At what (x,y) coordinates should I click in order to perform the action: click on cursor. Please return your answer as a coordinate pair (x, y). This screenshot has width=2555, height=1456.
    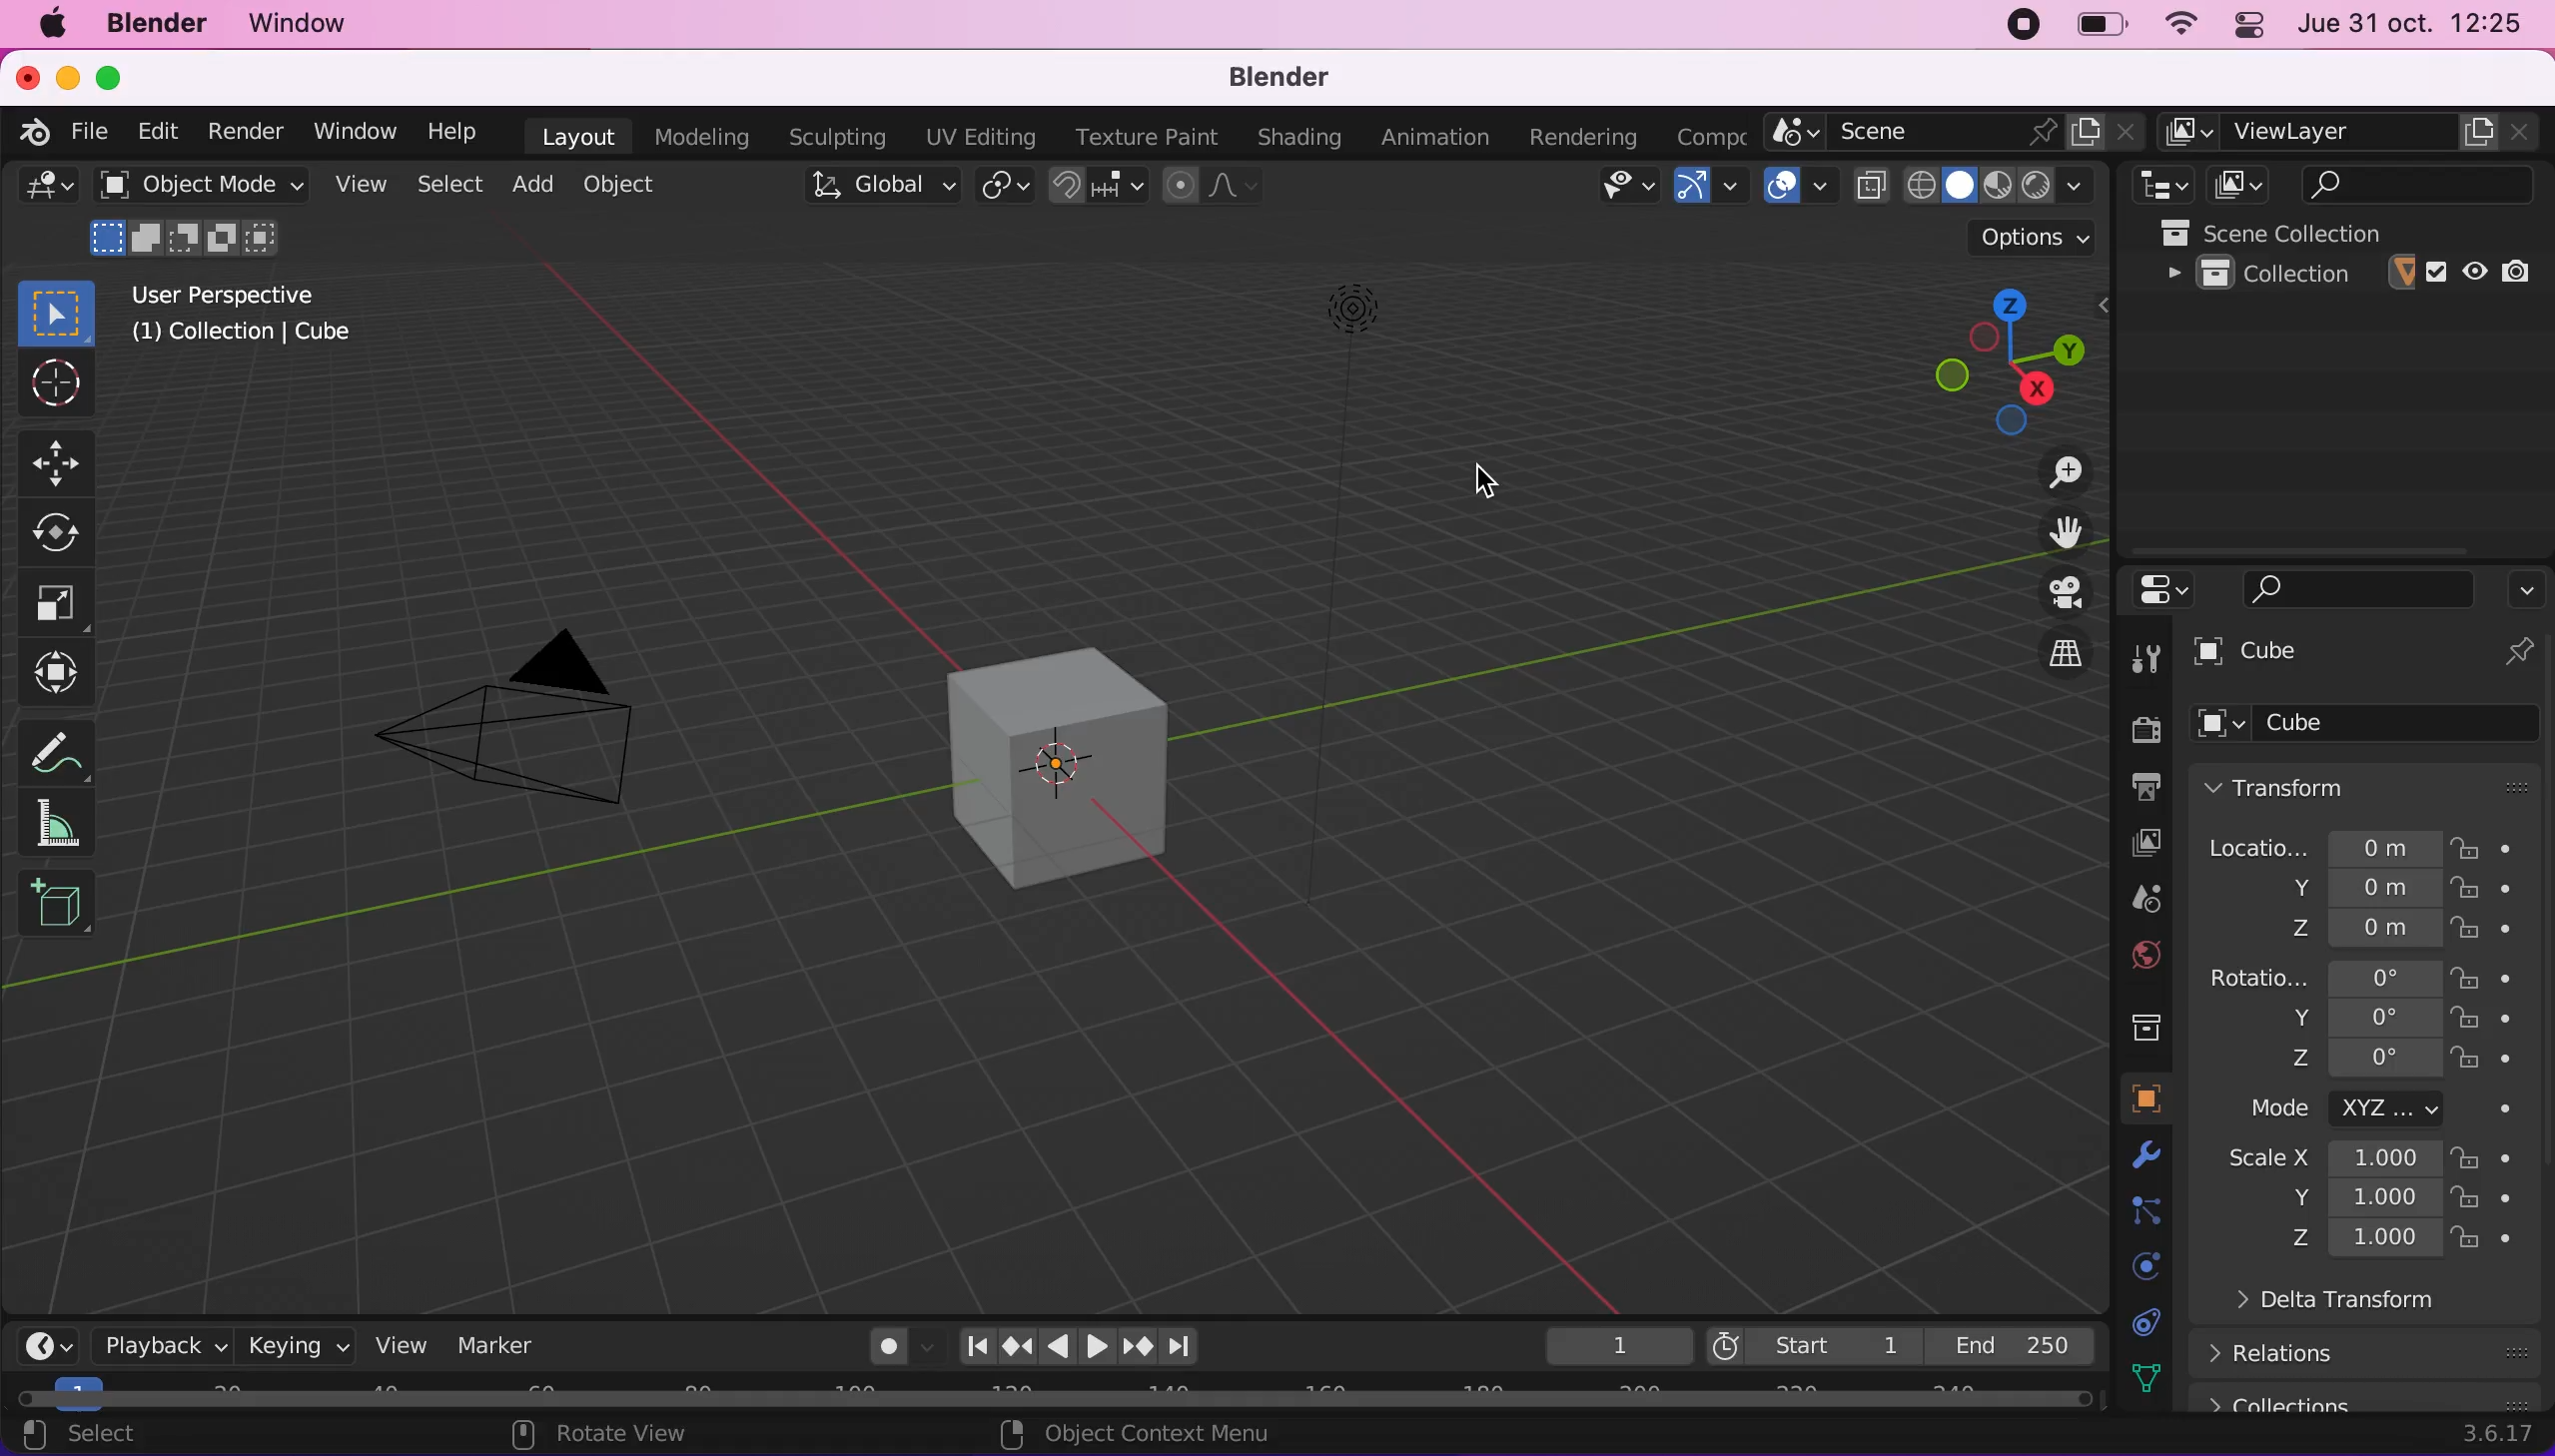
    Looking at the image, I should click on (54, 386).